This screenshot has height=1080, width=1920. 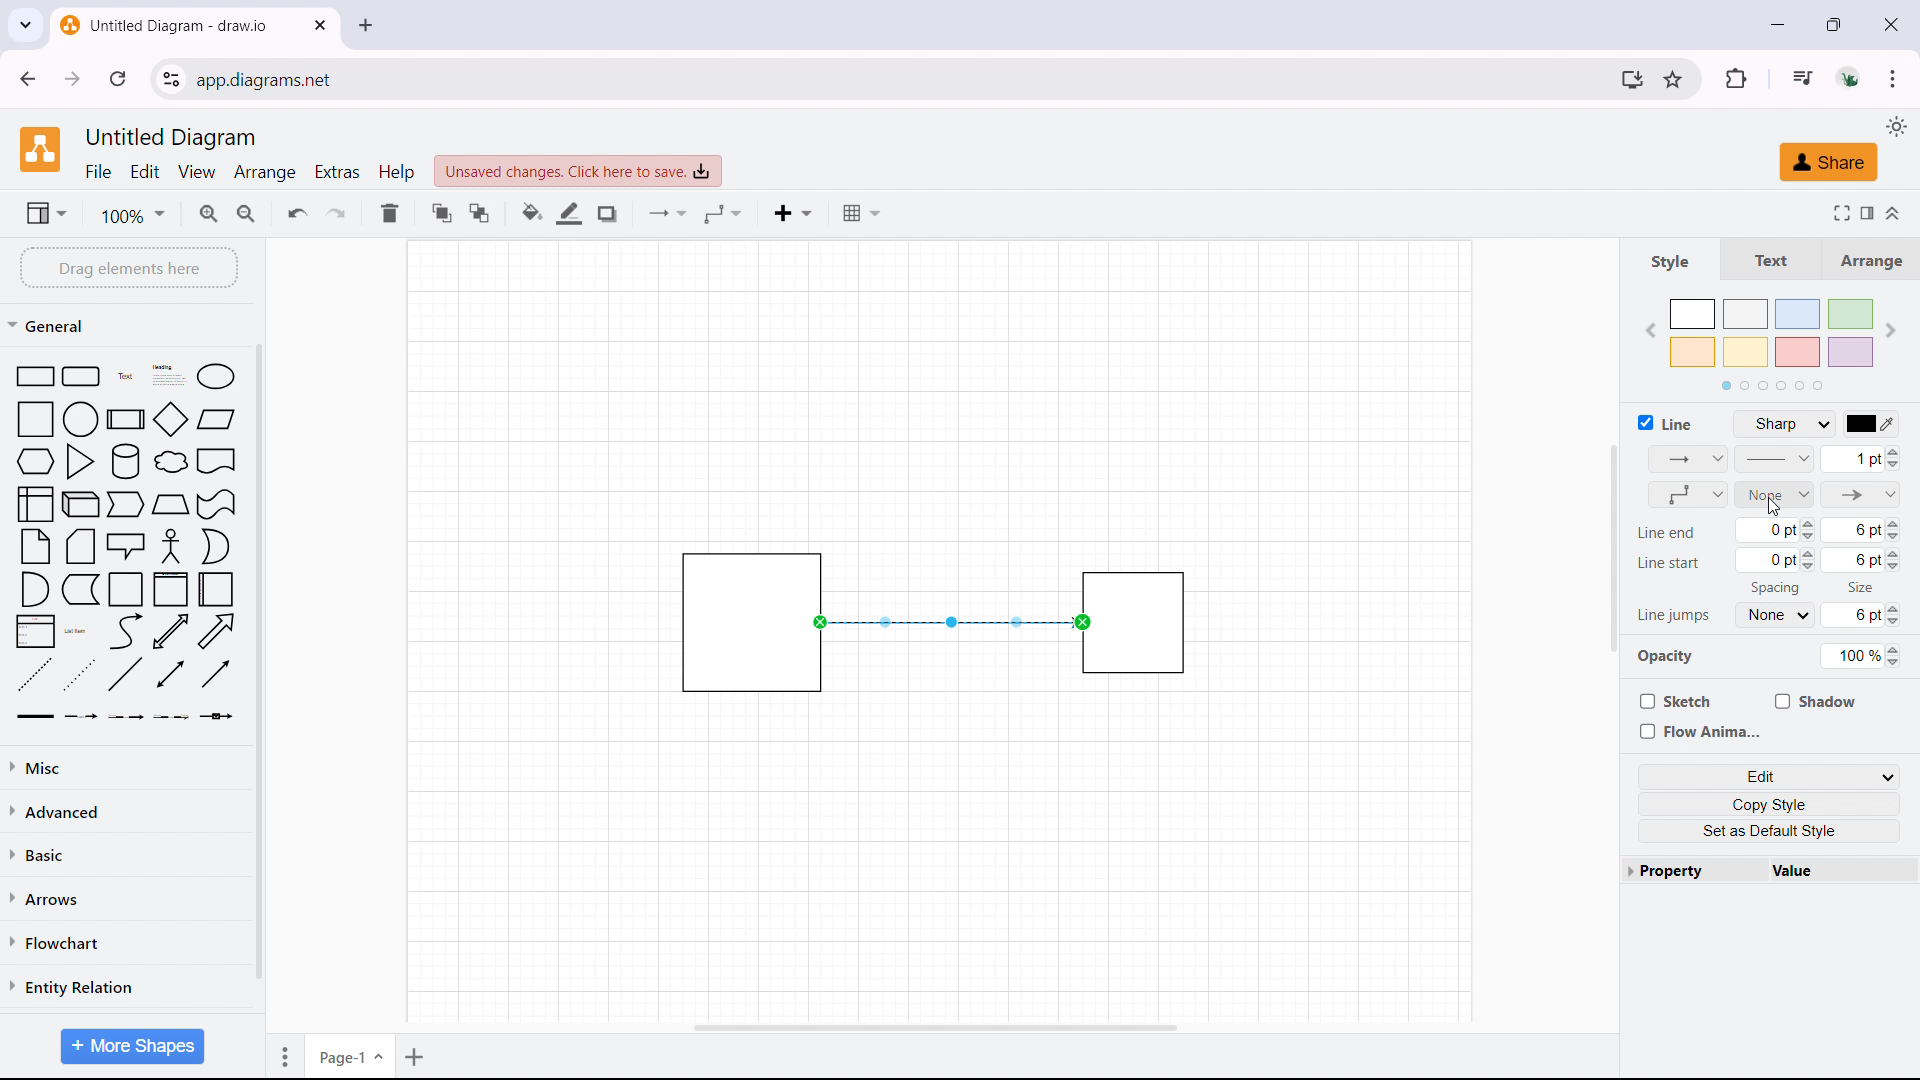 What do you see at coordinates (40, 149) in the screenshot?
I see `logo` at bounding box center [40, 149].